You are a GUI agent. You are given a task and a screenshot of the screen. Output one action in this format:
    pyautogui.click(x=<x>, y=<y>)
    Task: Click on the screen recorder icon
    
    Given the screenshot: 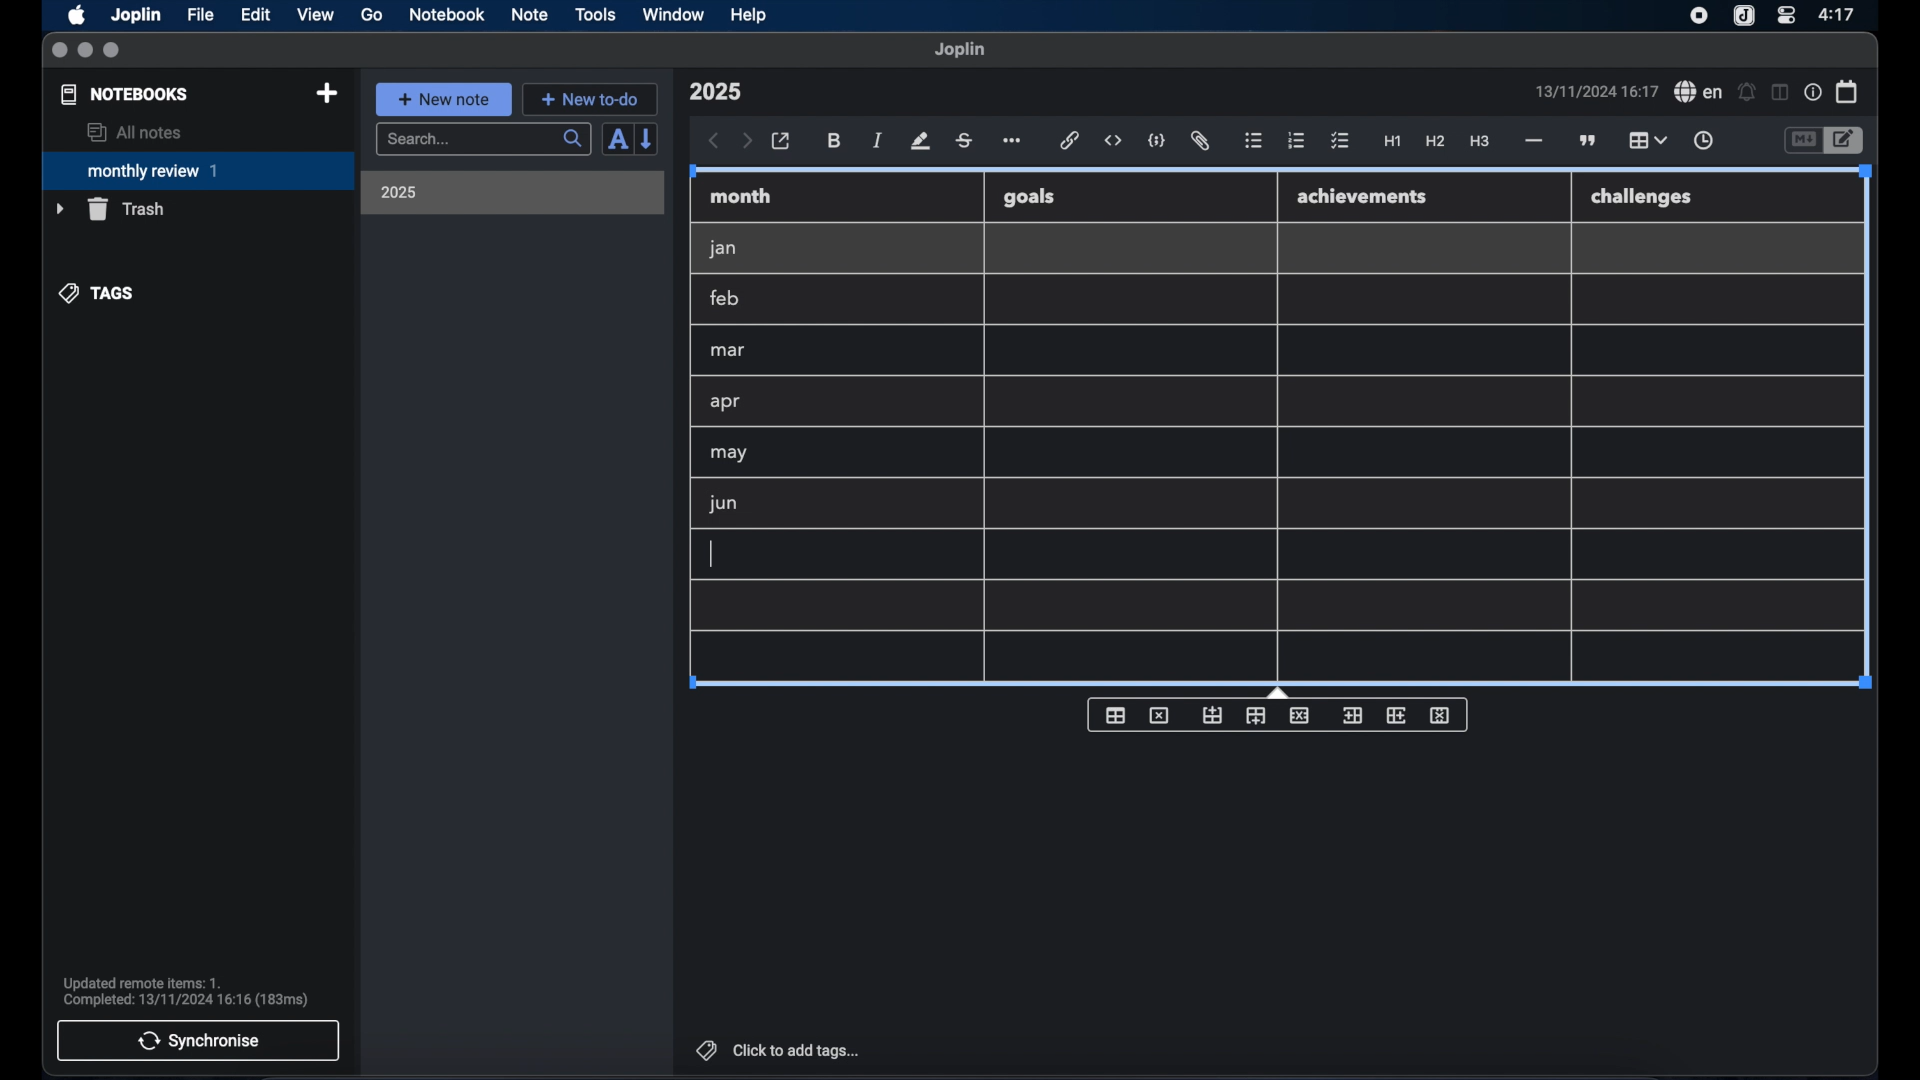 What is the action you would take?
    pyautogui.click(x=1699, y=16)
    